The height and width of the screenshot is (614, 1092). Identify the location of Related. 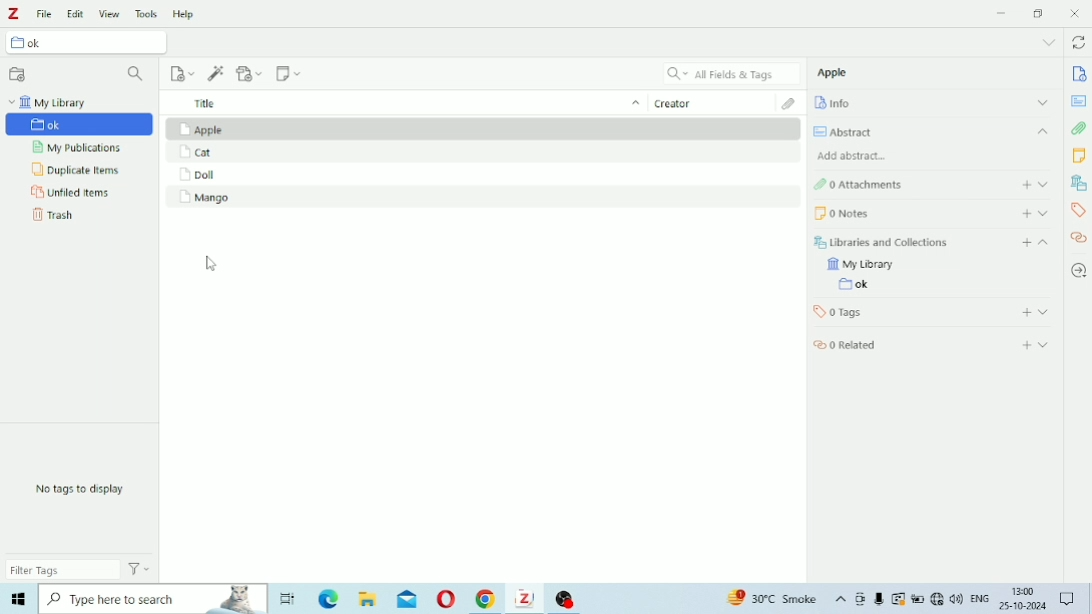
(845, 345).